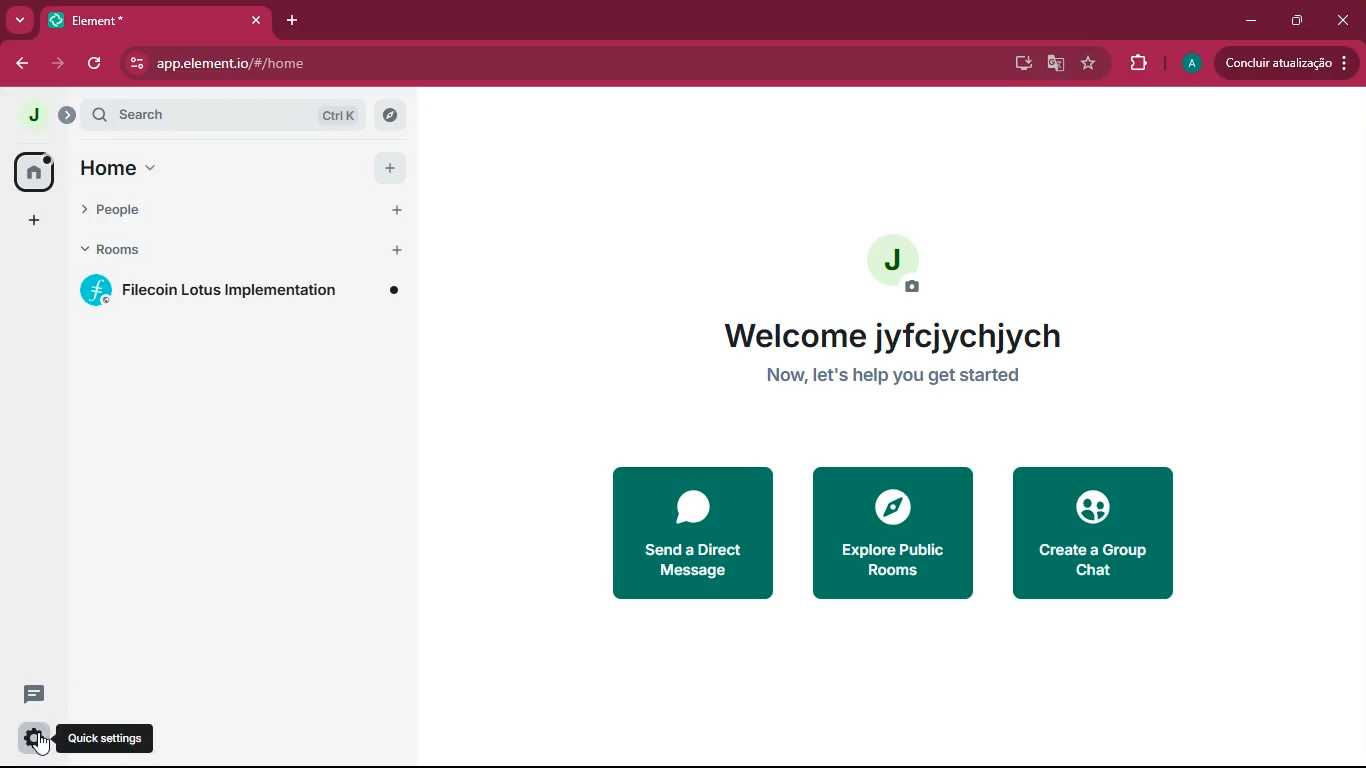 Image resolution: width=1366 pixels, height=768 pixels. What do you see at coordinates (1252, 21) in the screenshot?
I see `minimize` at bounding box center [1252, 21].